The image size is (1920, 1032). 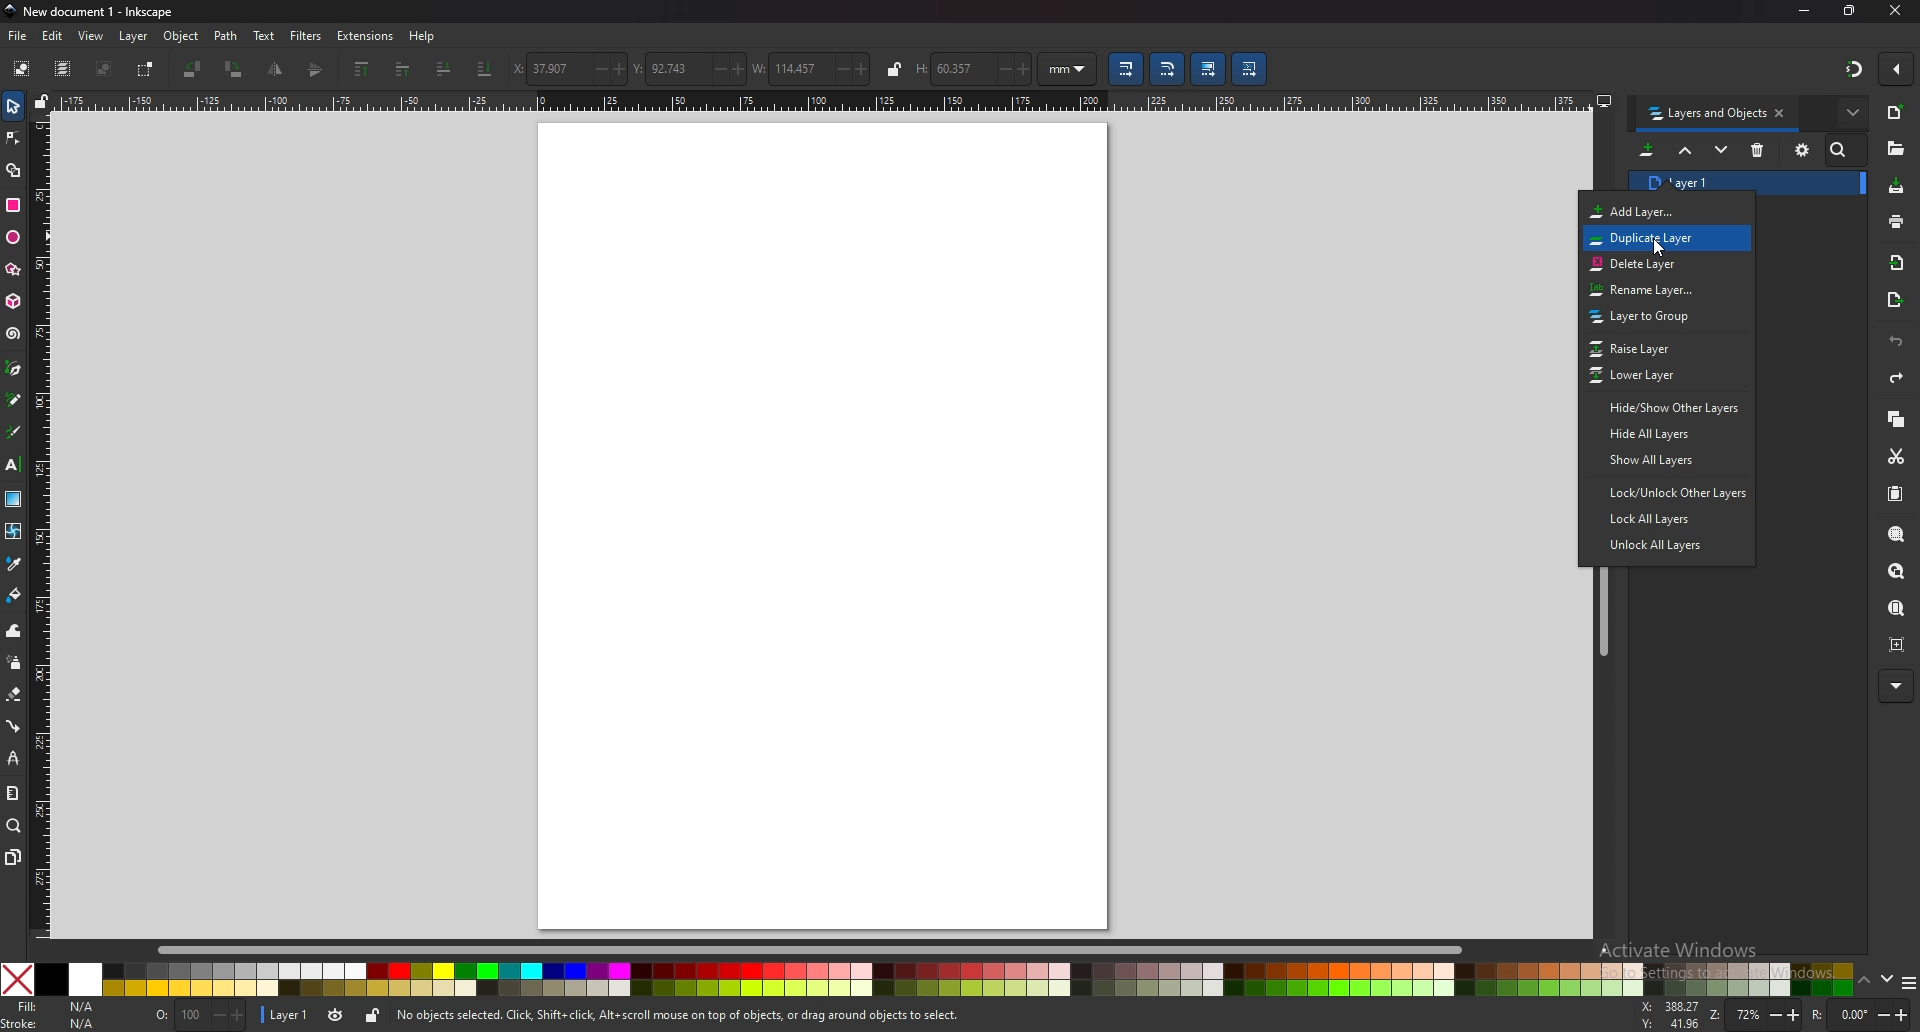 I want to click on file, so click(x=18, y=37).